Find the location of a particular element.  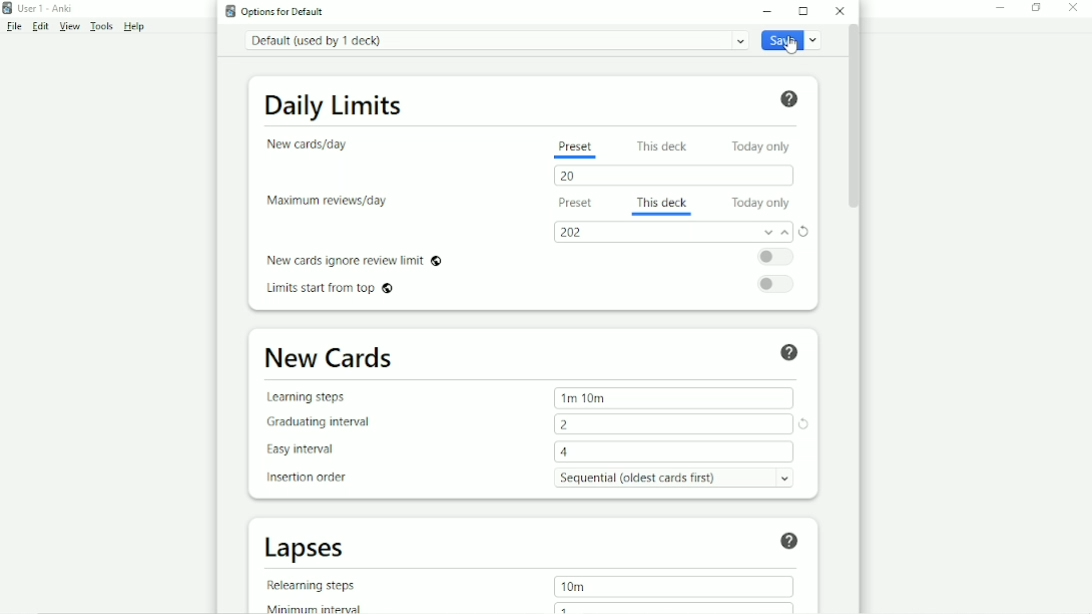

Minimize is located at coordinates (770, 10).